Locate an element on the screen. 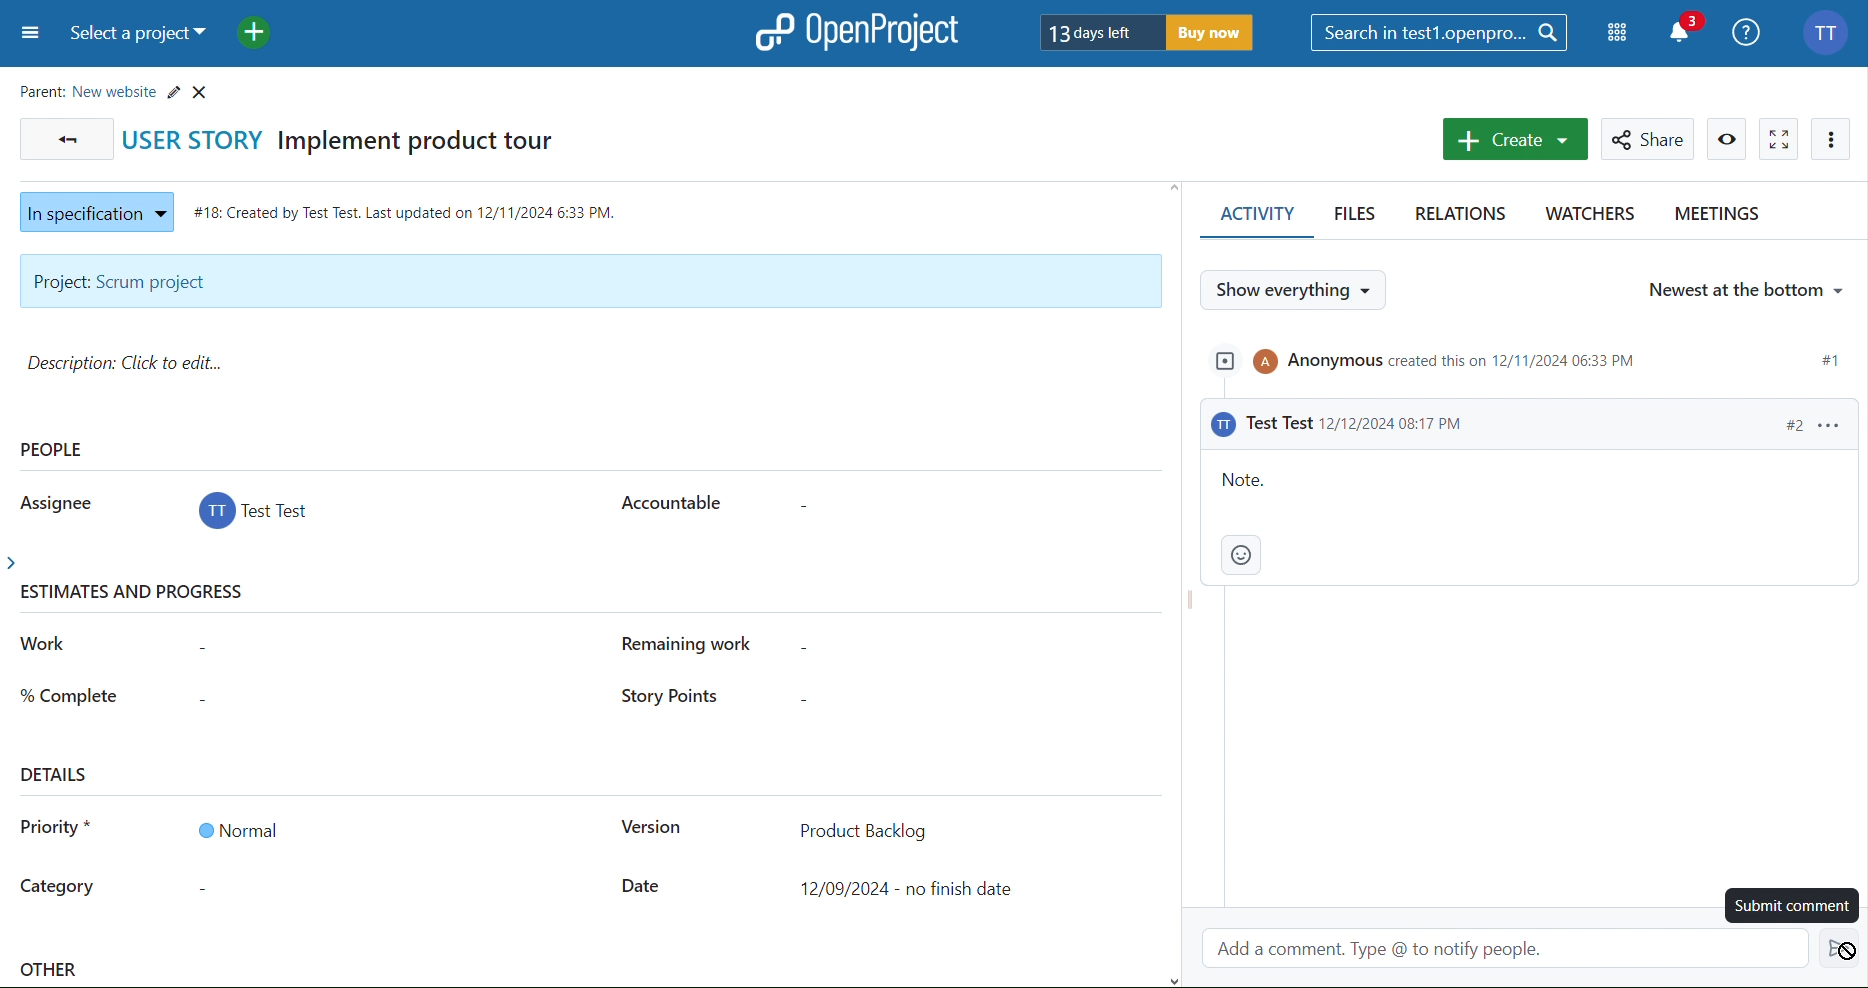 This screenshot has height=988, width=1868. Product Backlog is located at coordinates (863, 828).